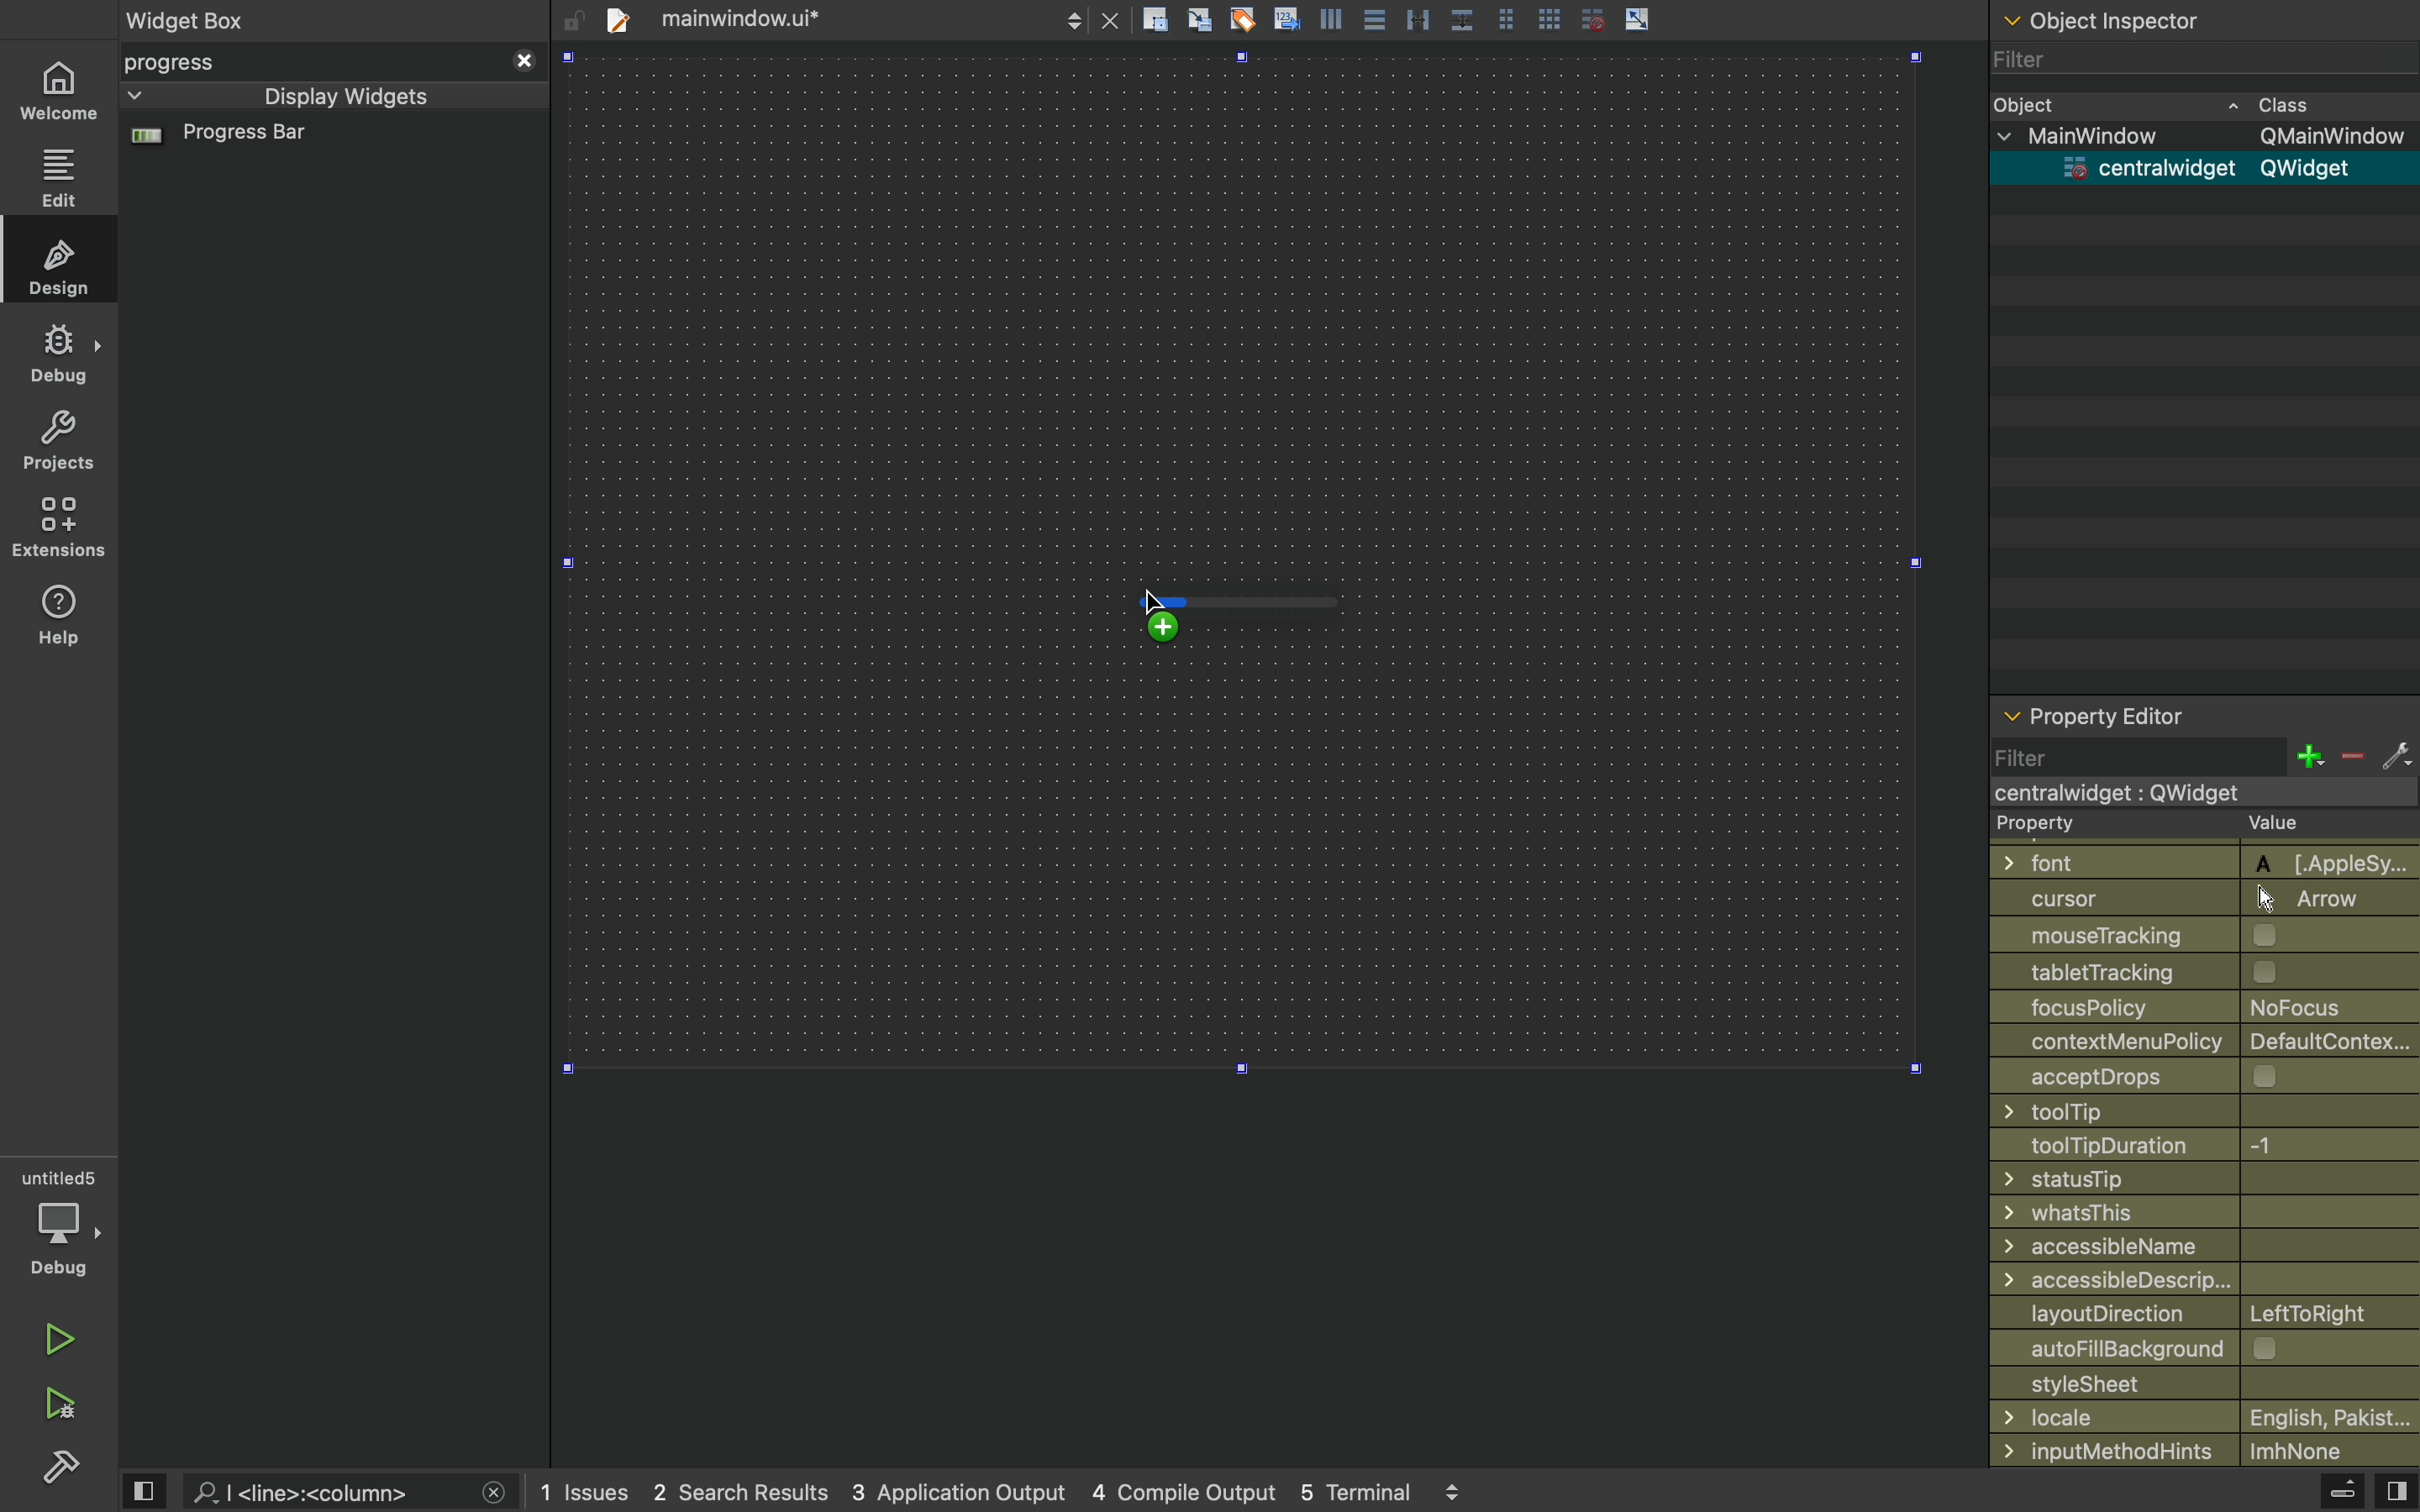  What do you see at coordinates (327, 144) in the screenshot?
I see `progress br widget` at bounding box center [327, 144].